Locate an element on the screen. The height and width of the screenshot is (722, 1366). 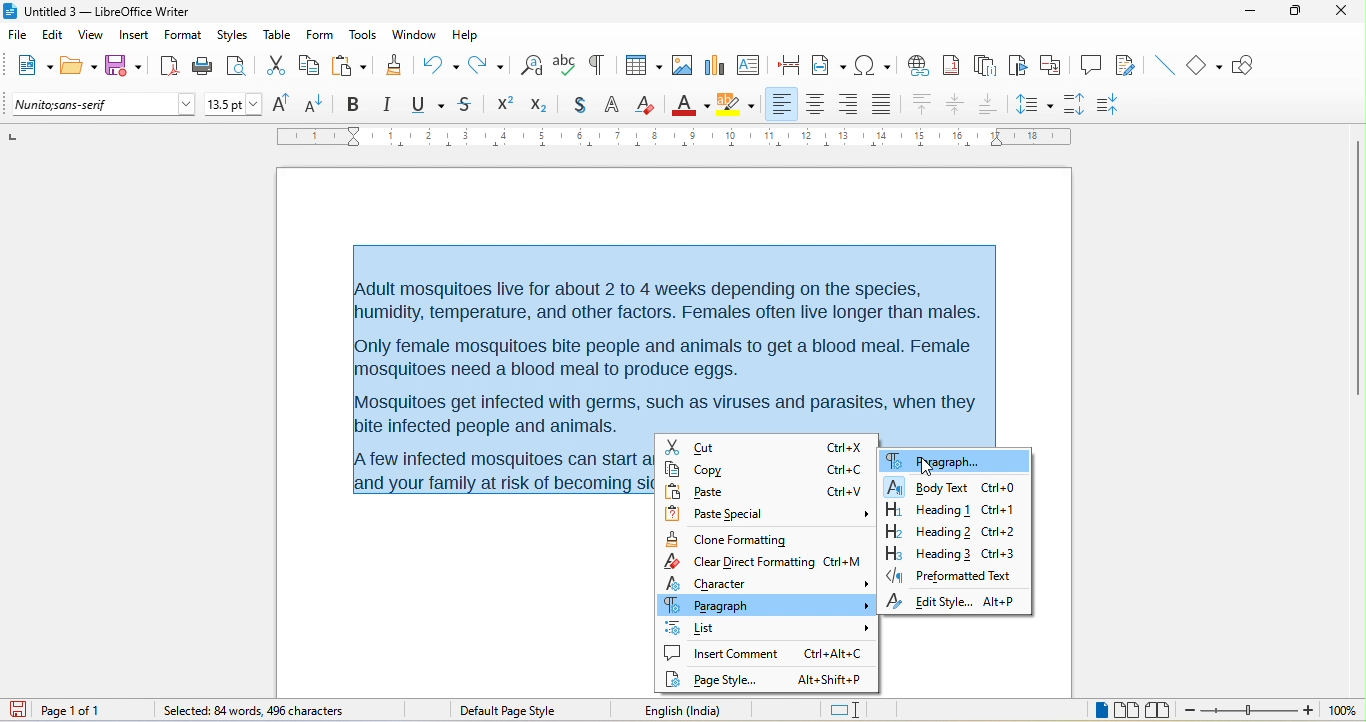
field is located at coordinates (829, 64).